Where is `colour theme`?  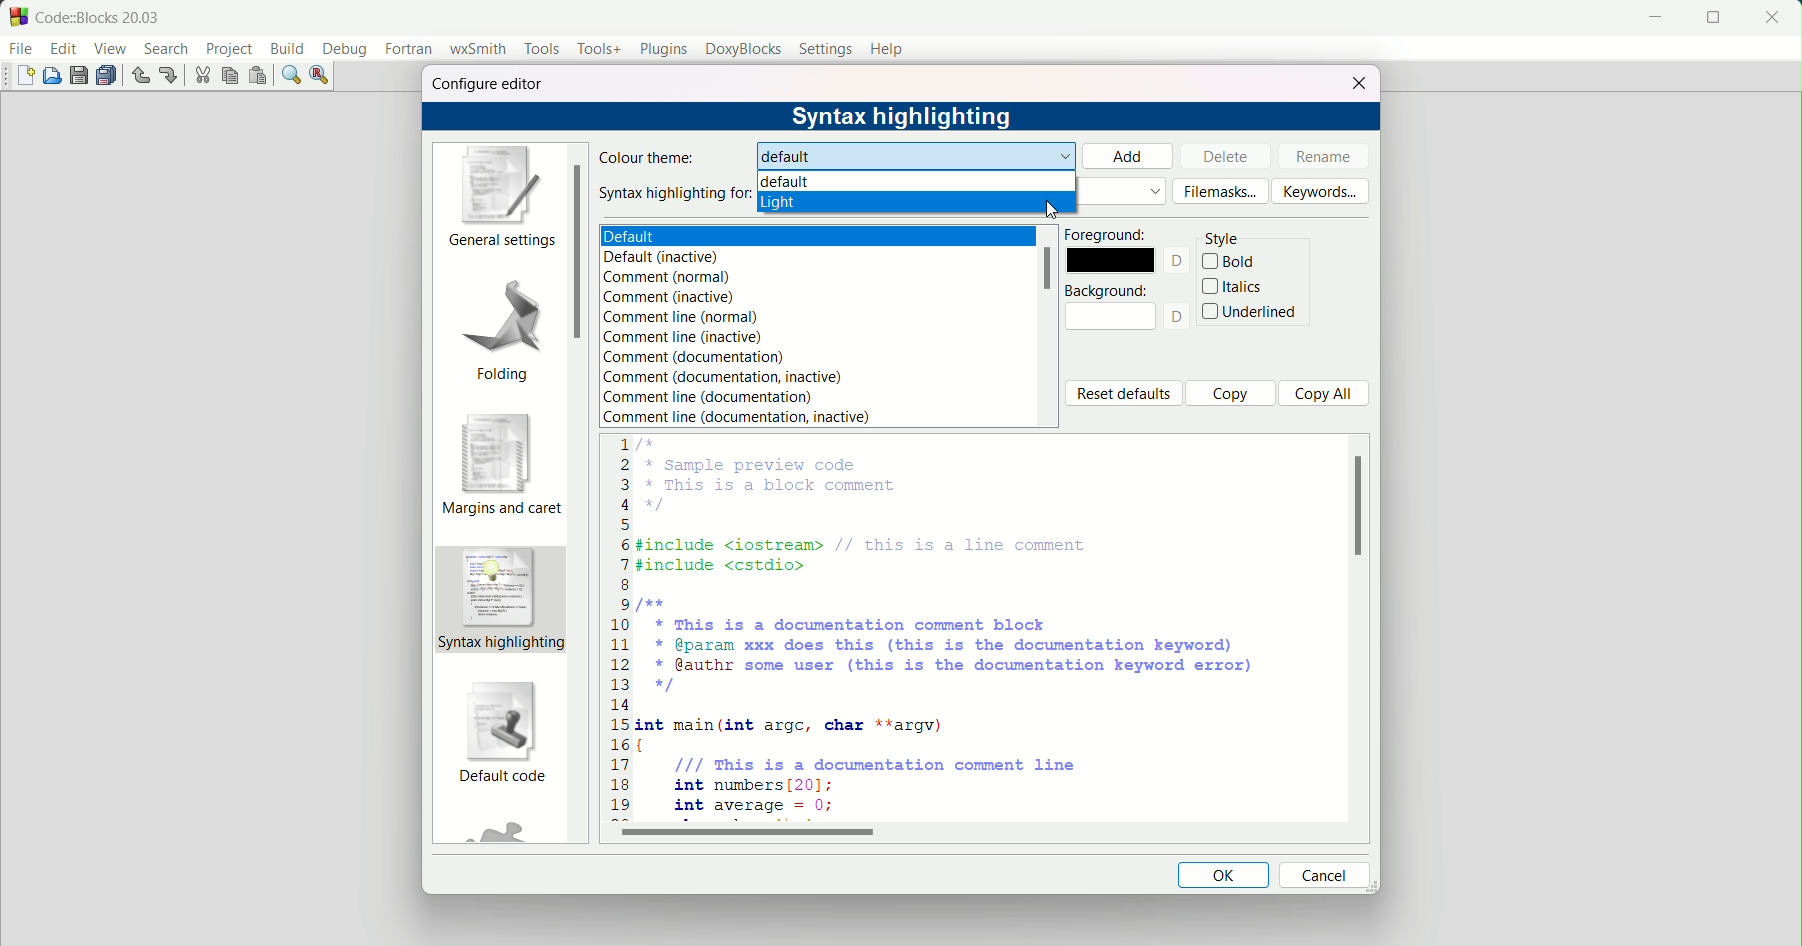
colour theme is located at coordinates (650, 156).